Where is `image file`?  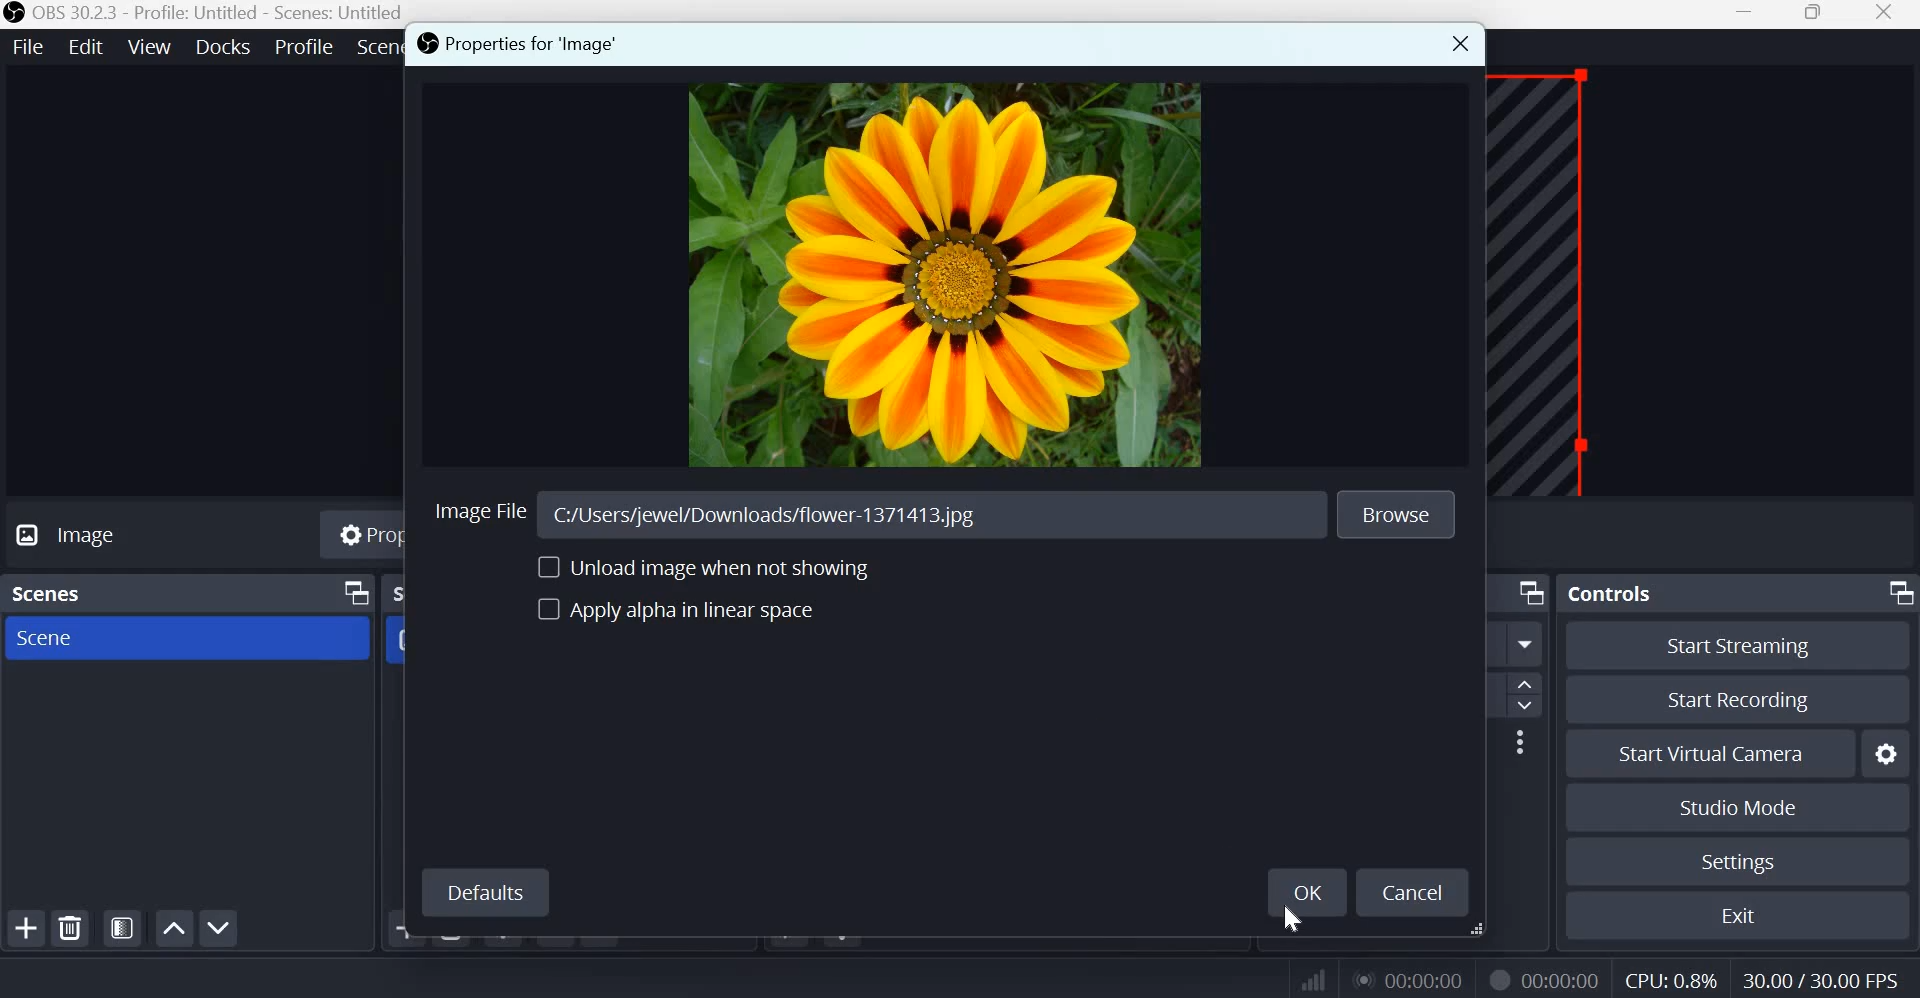 image file is located at coordinates (482, 512).